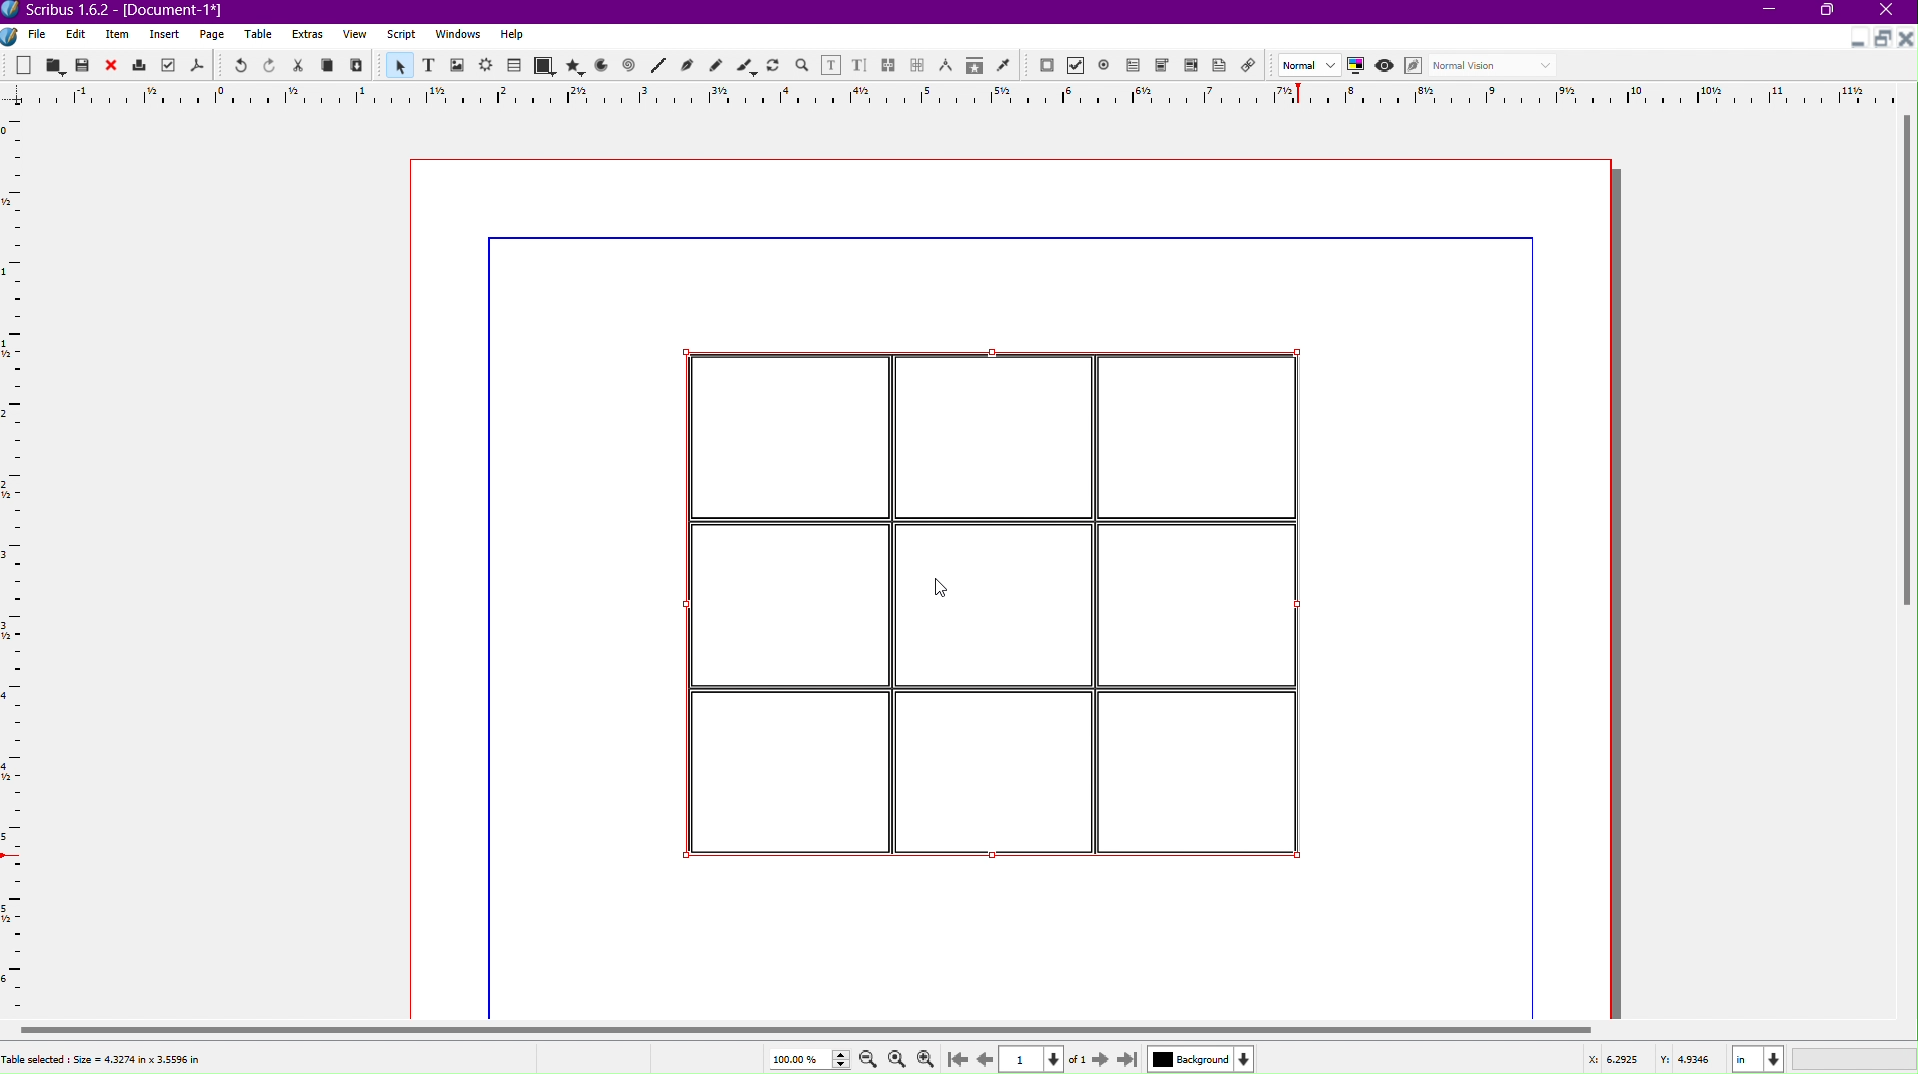 The image size is (1918, 1074). Describe the element at coordinates (961, 1058) in the screenshot. I see `Go to First Page` at that location.